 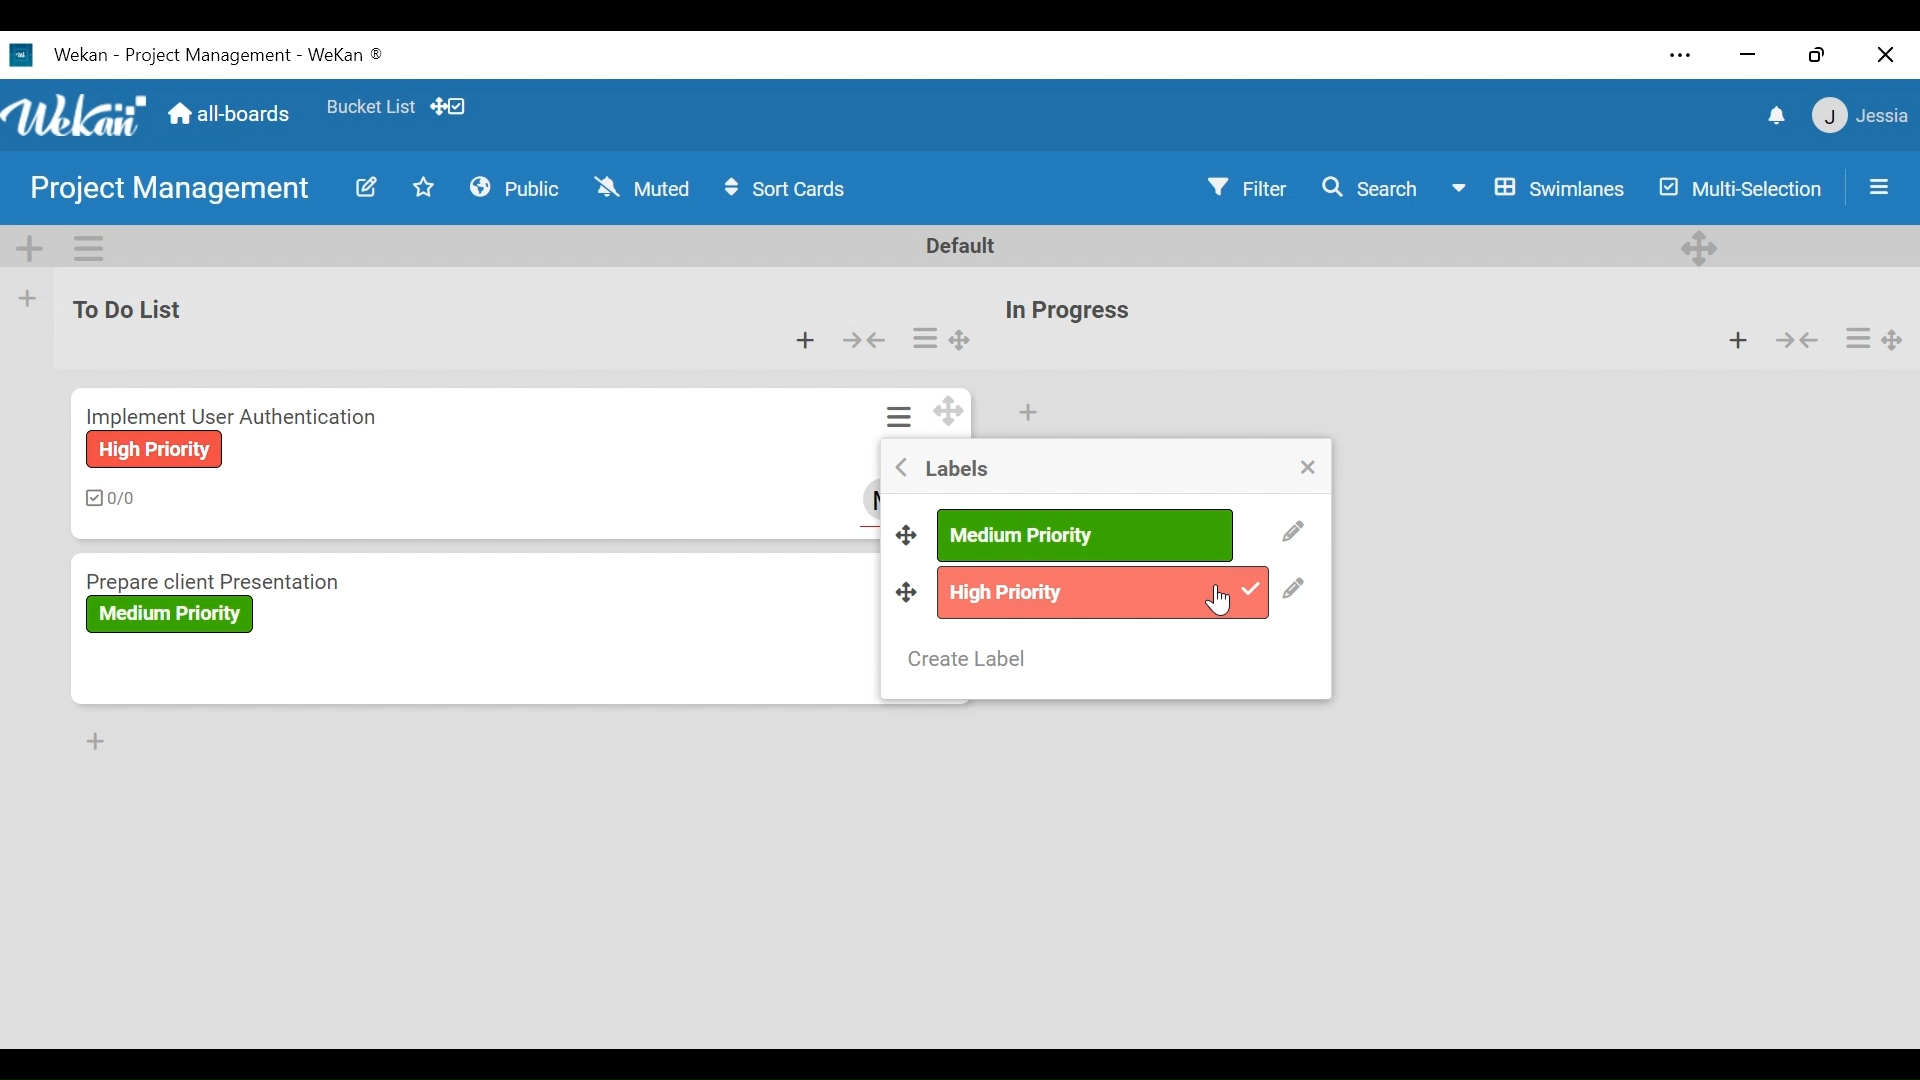 What do you see at coordinates (1223, 602) in the screenshot?
I see `Cursor` at bounding box center [1223, 602].